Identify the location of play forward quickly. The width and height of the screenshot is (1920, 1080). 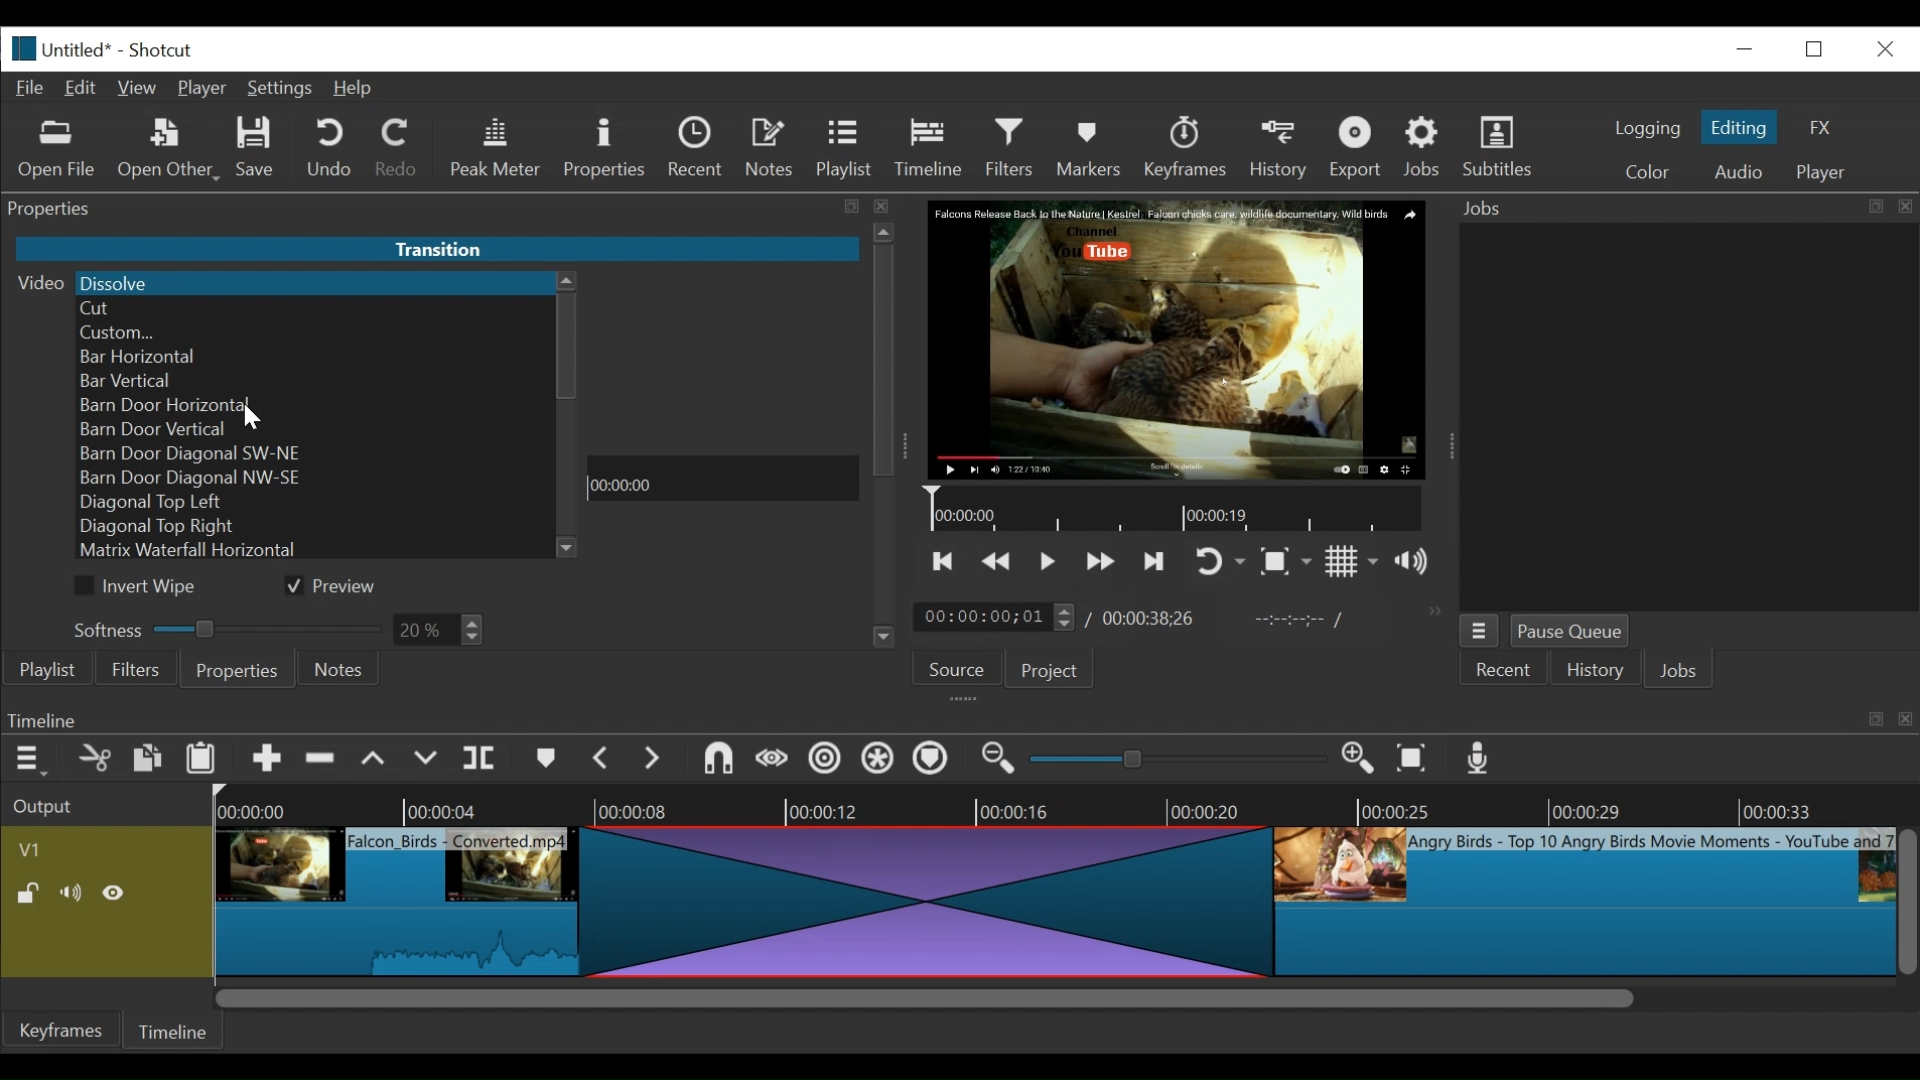
(1103, 564).